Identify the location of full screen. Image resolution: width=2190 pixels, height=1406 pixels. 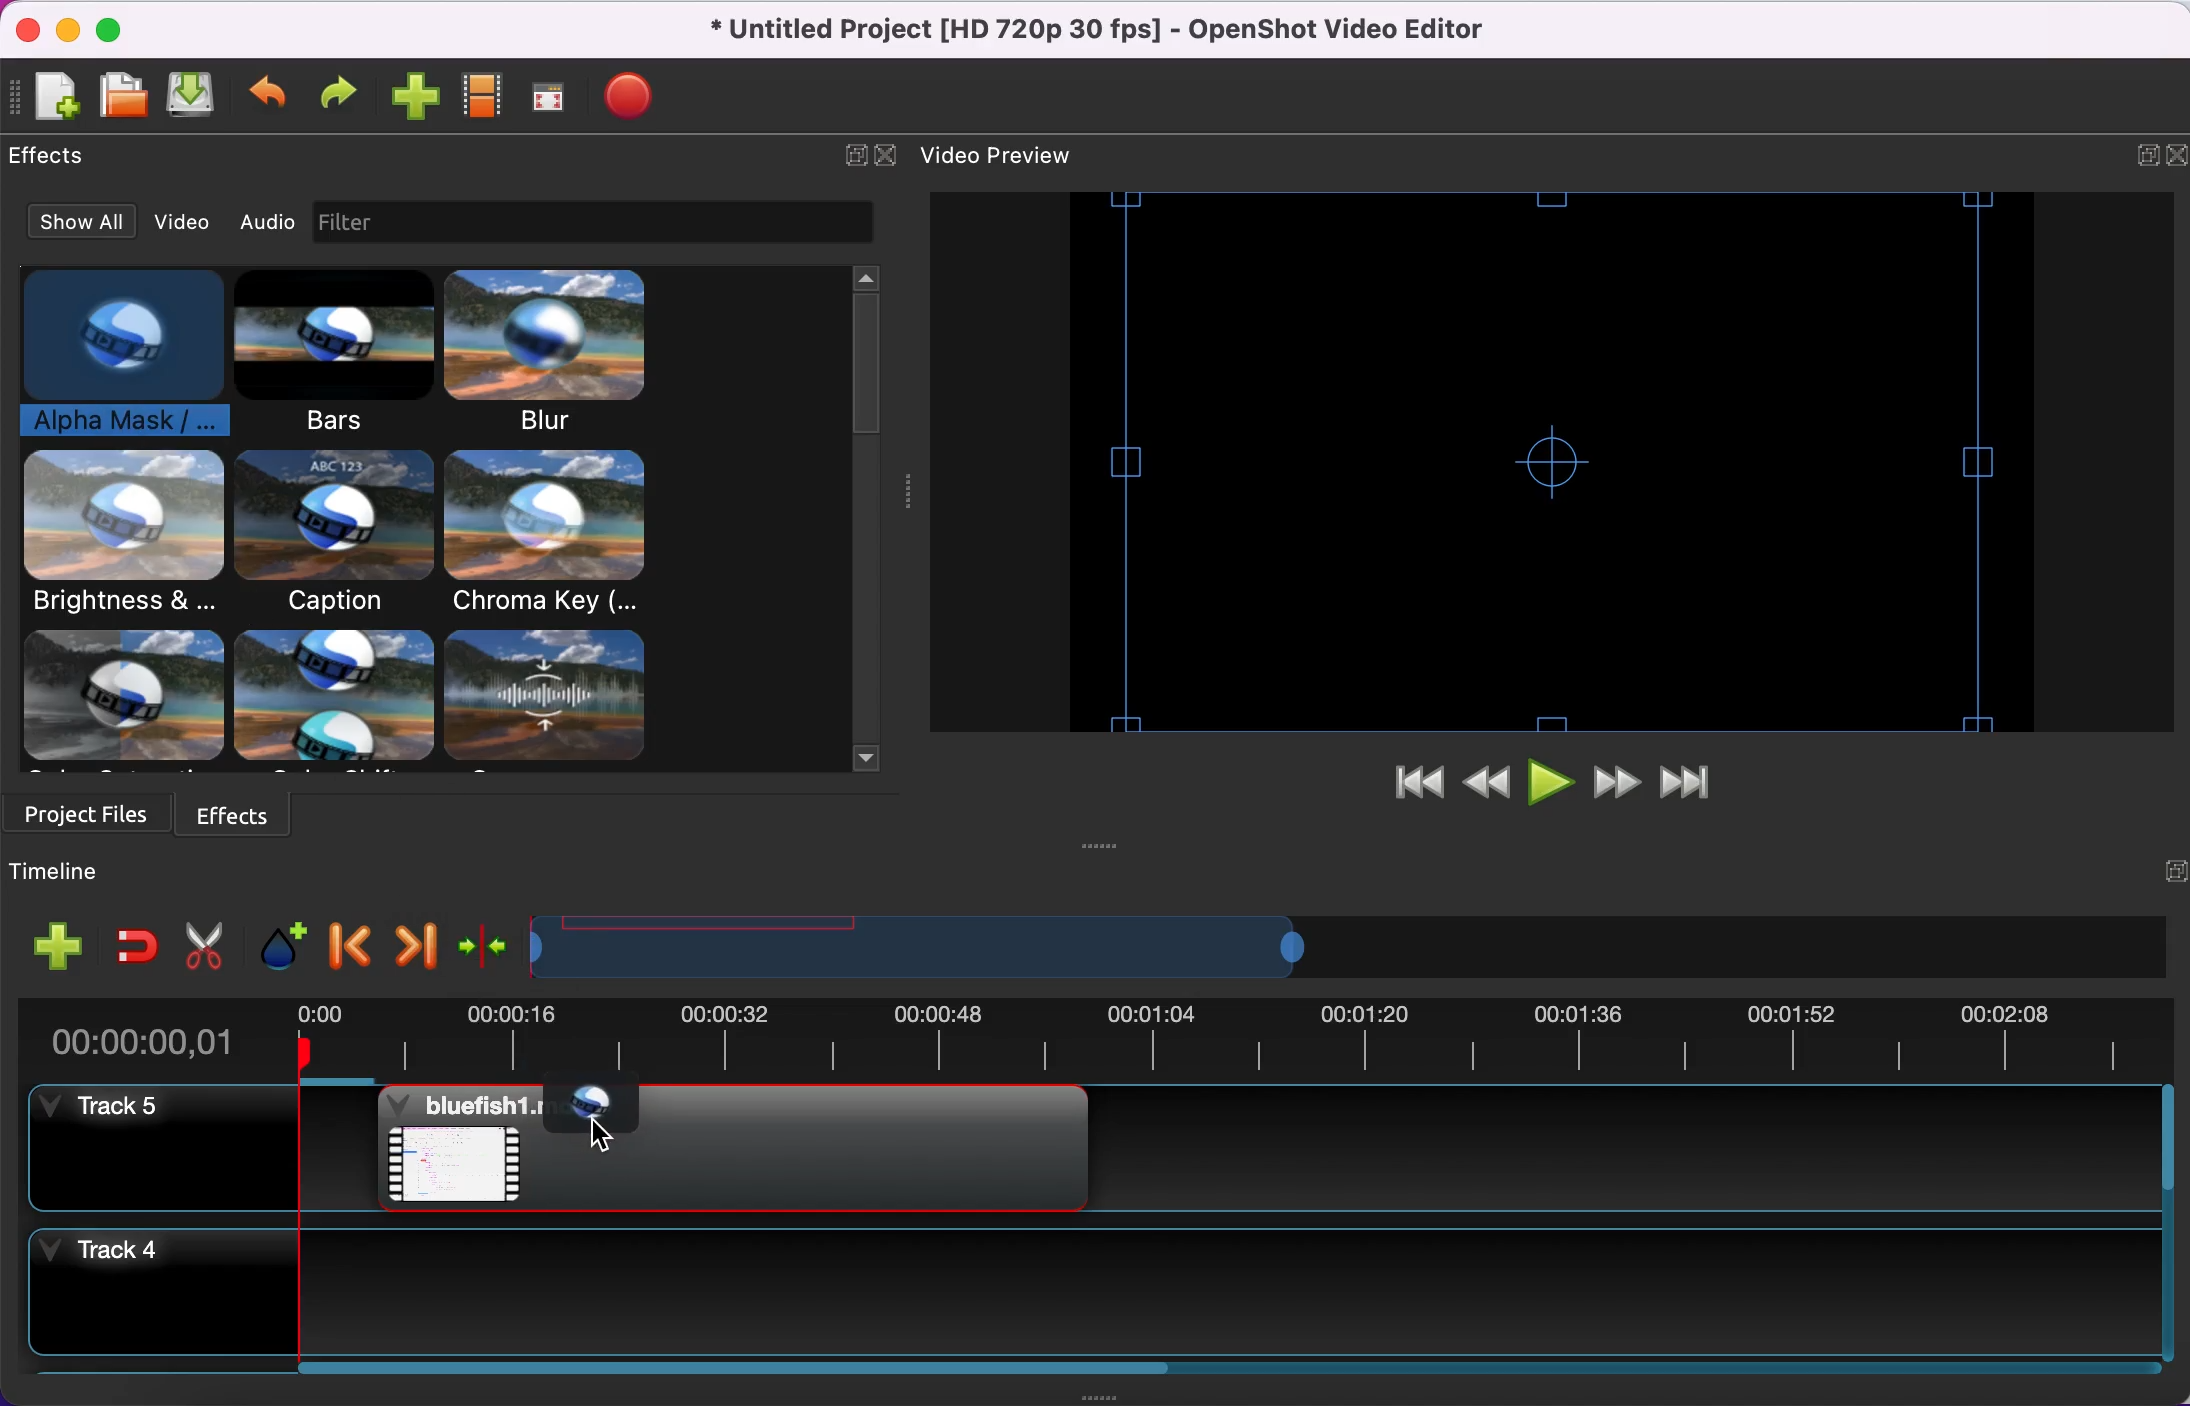
(550, 100).